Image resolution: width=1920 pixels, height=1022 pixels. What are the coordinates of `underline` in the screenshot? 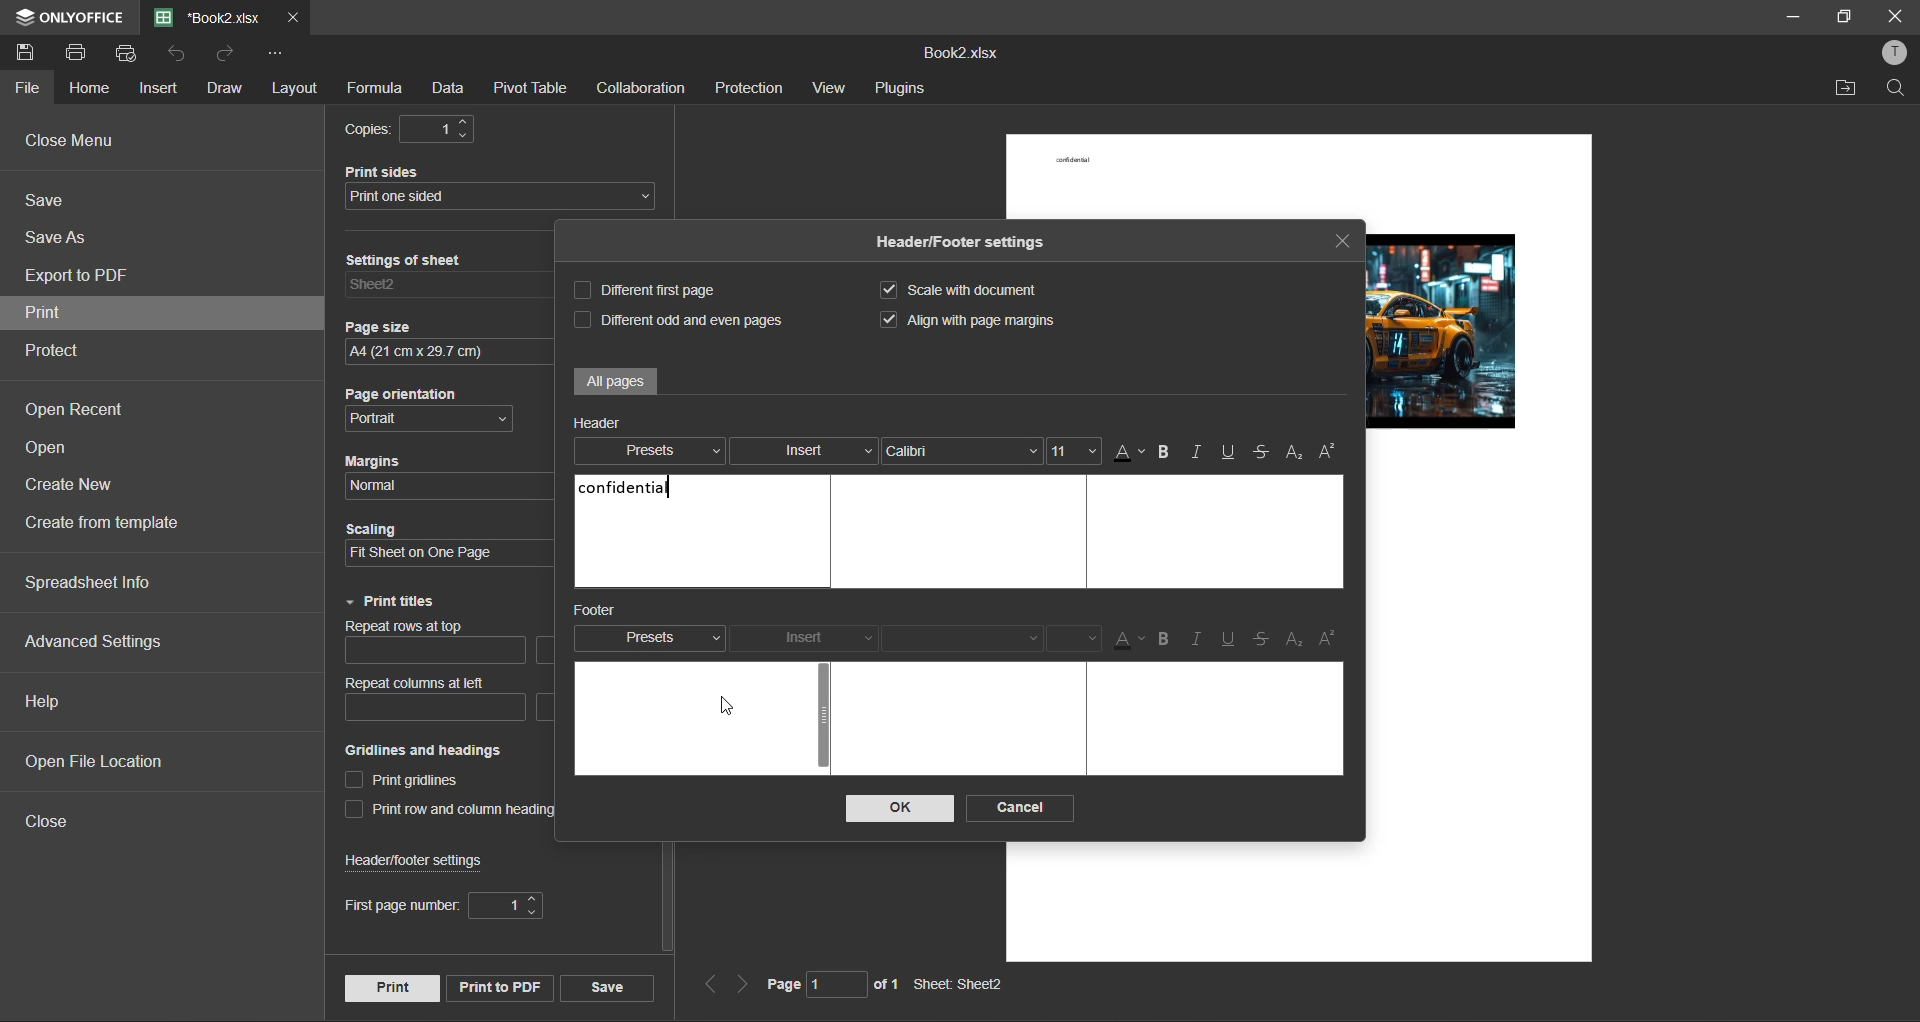 It's located at (1230, 451).